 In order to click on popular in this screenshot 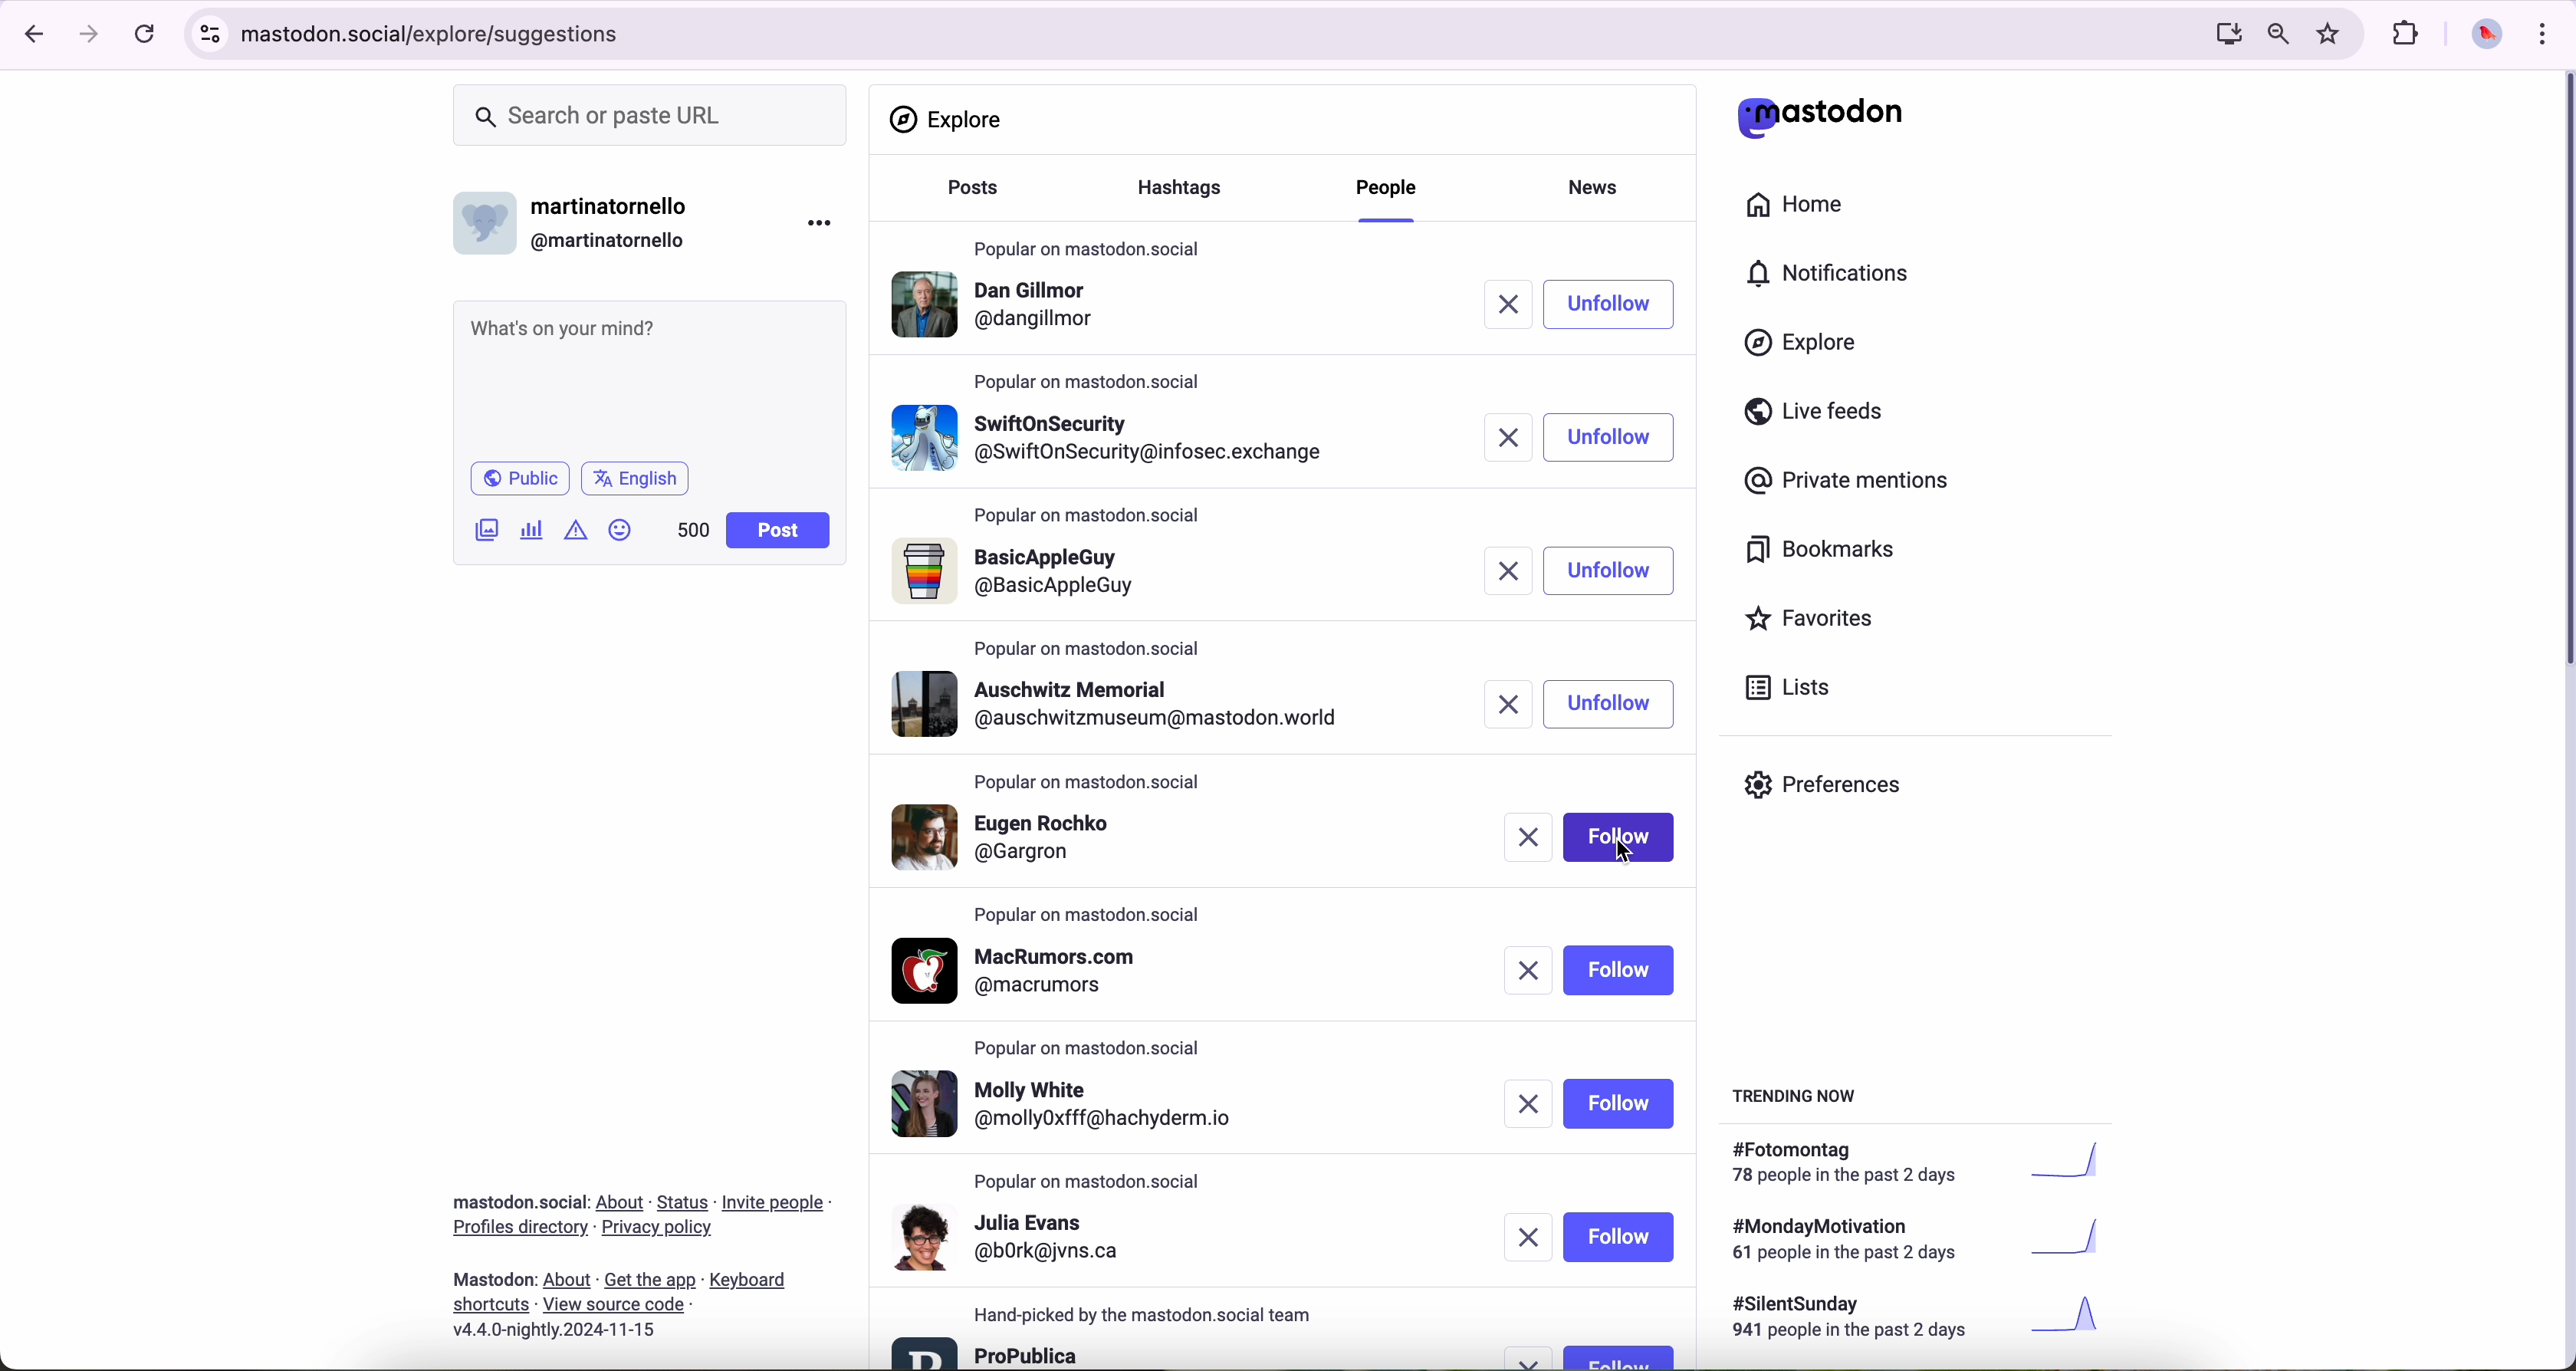, I will do `click(1088, 648)`.